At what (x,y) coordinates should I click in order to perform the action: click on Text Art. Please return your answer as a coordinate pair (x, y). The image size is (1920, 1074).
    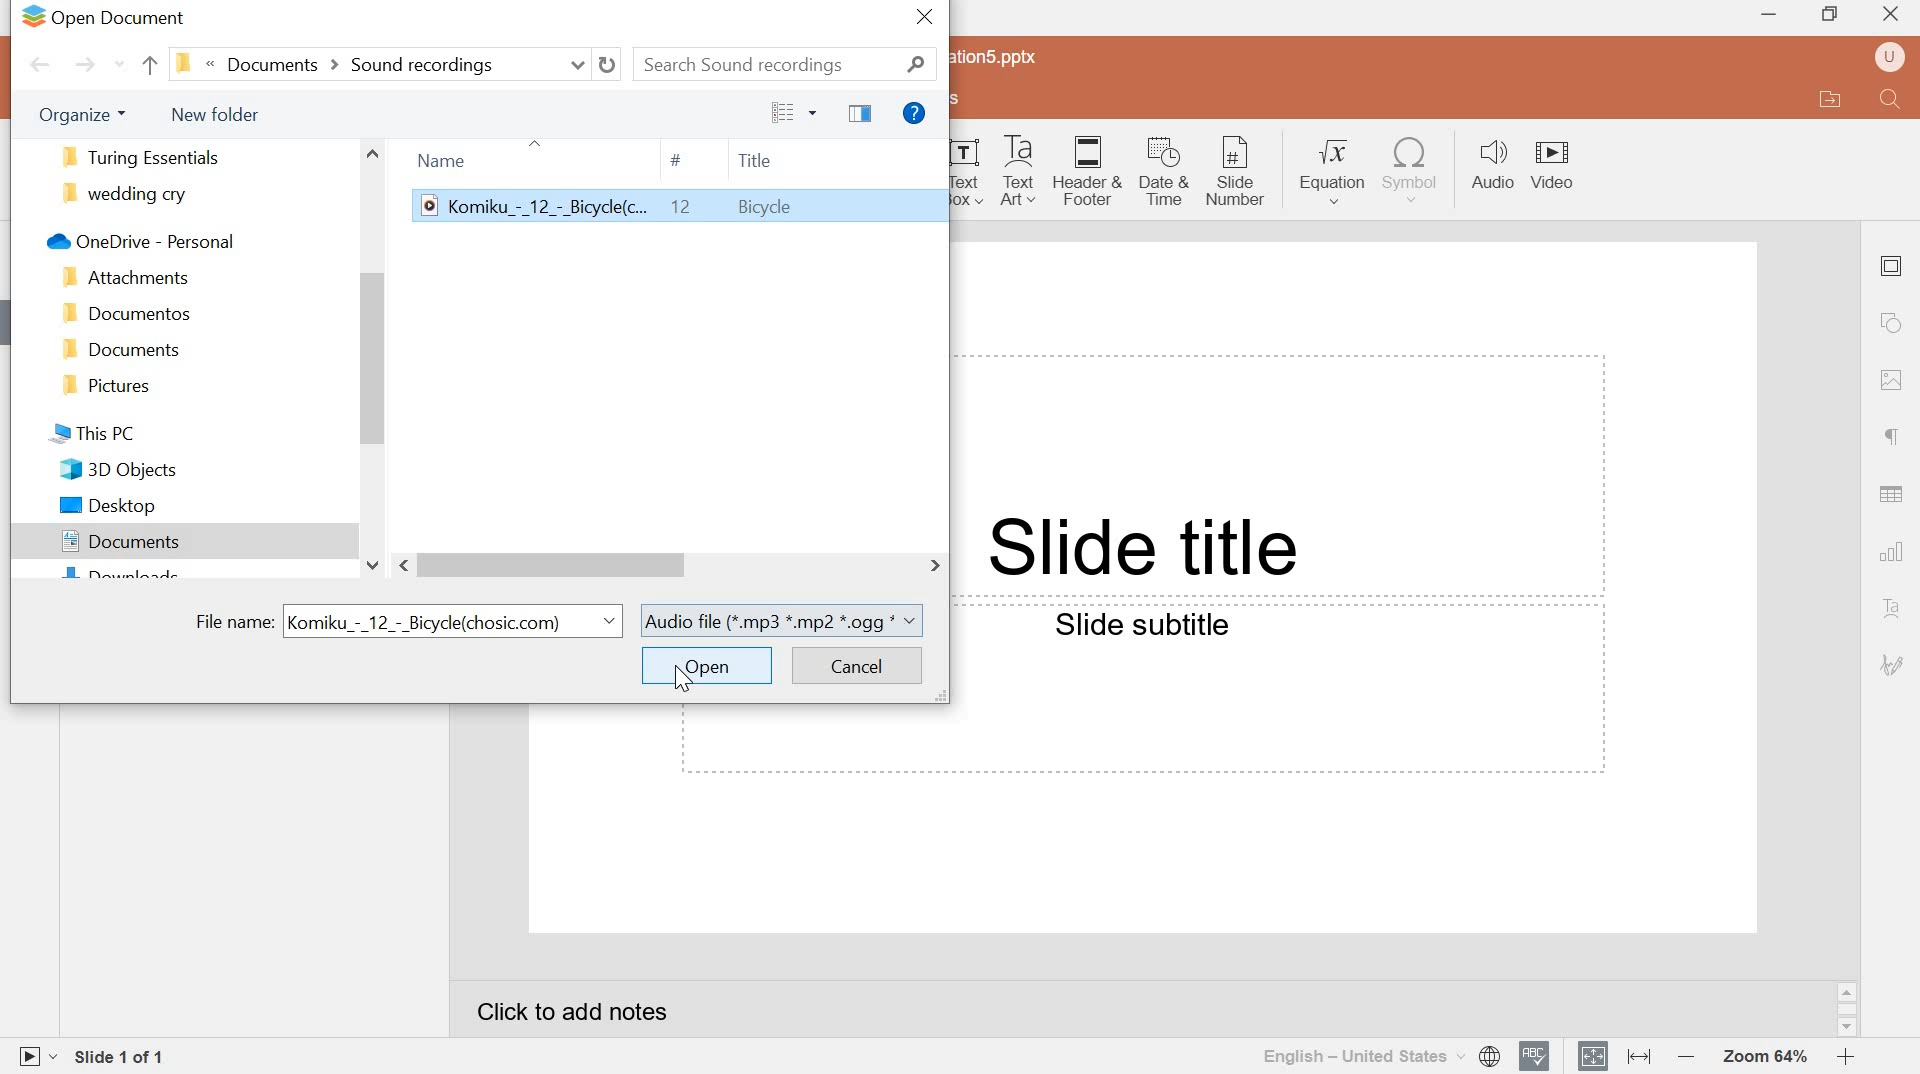
    Looking at the image, I should click on (971, 173).